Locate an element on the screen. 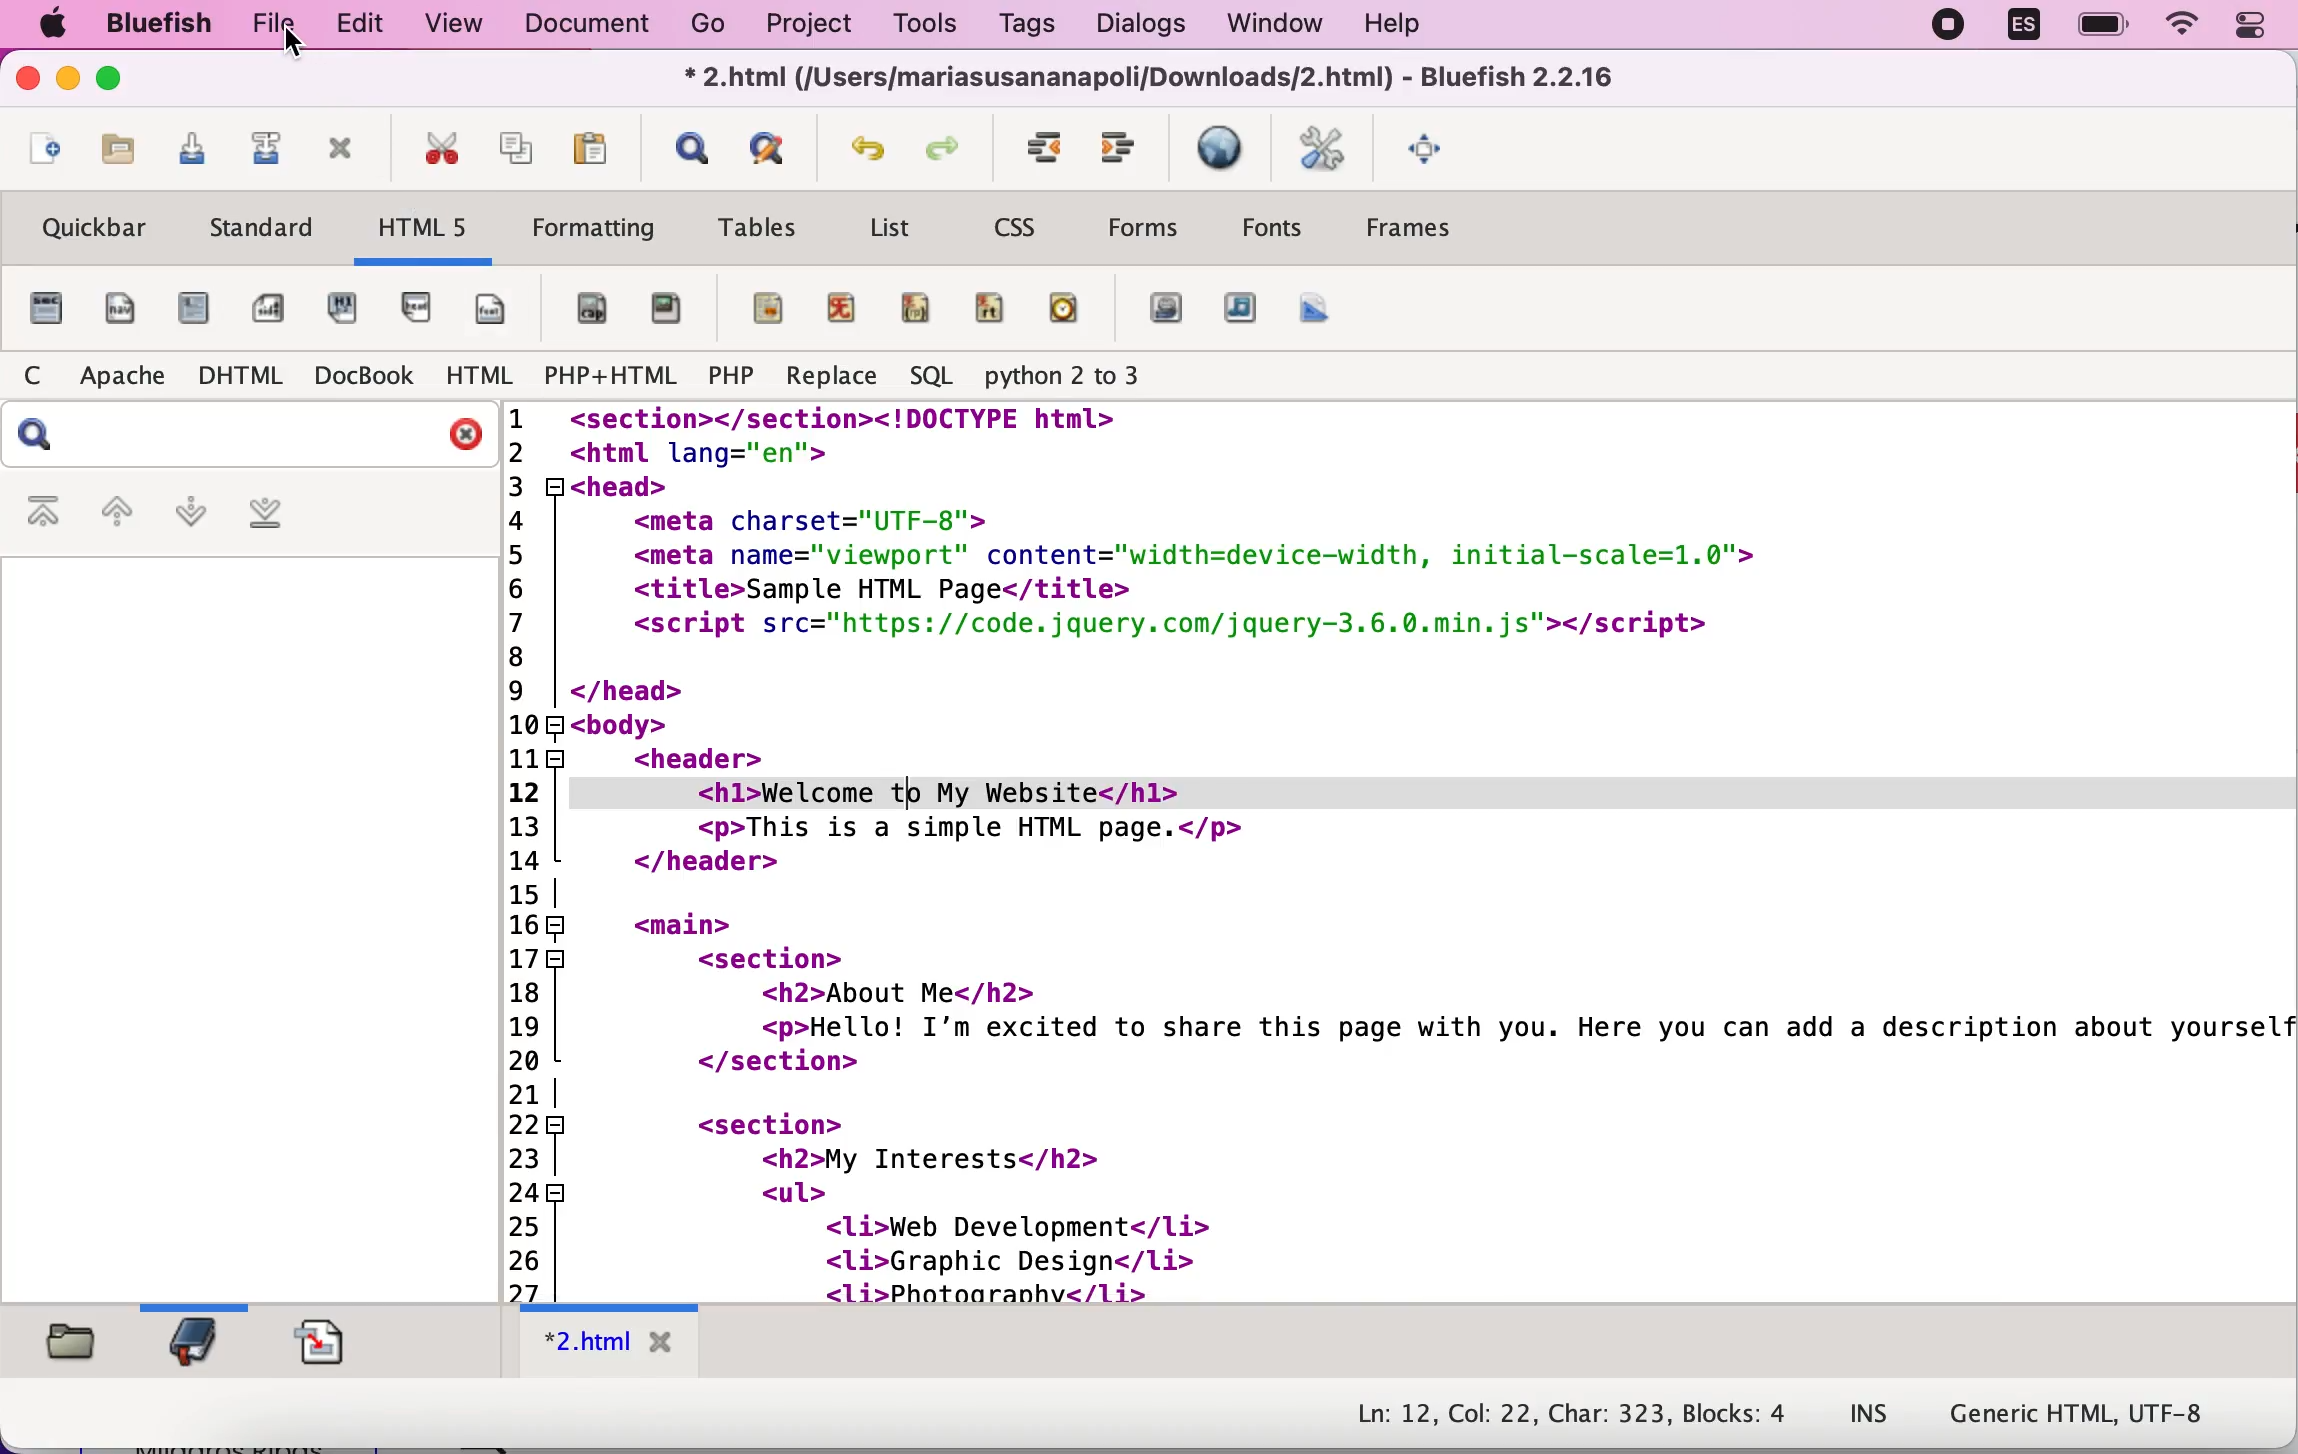  ruby mark is located at coordinates (758, 311).